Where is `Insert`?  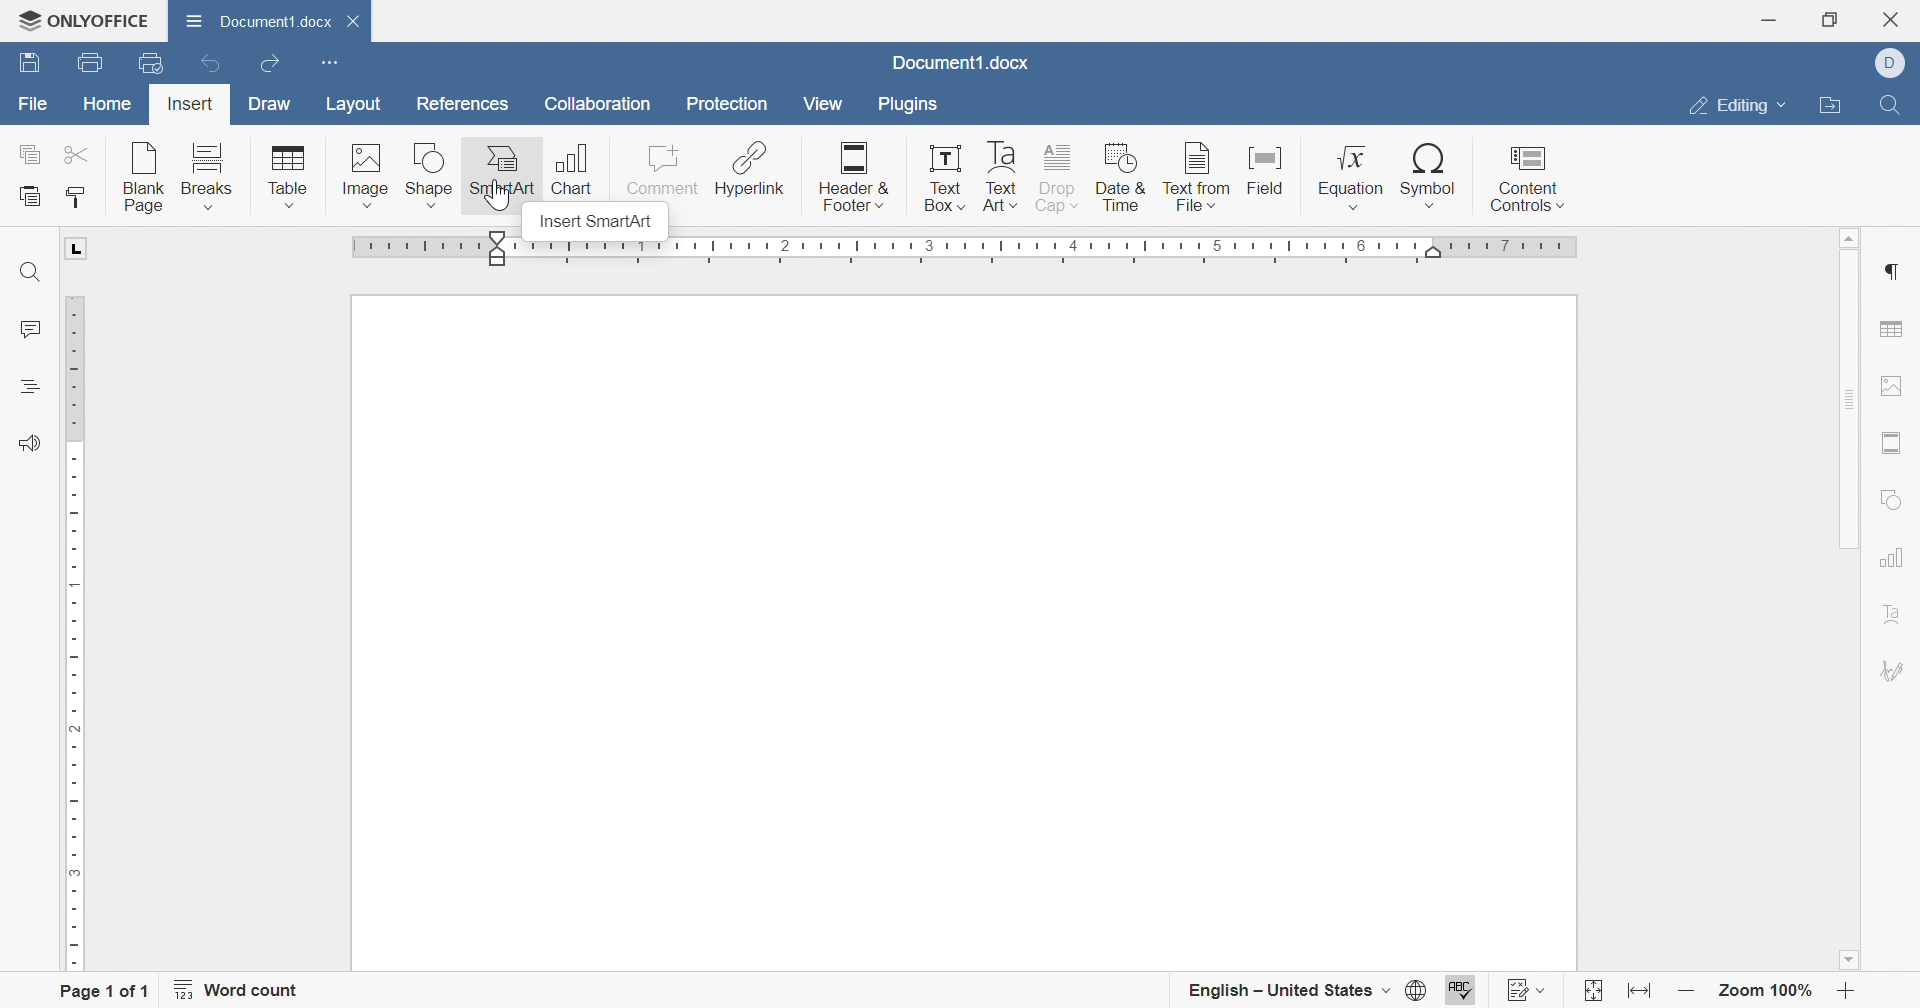
Insert is located at coordinates (191, 105).